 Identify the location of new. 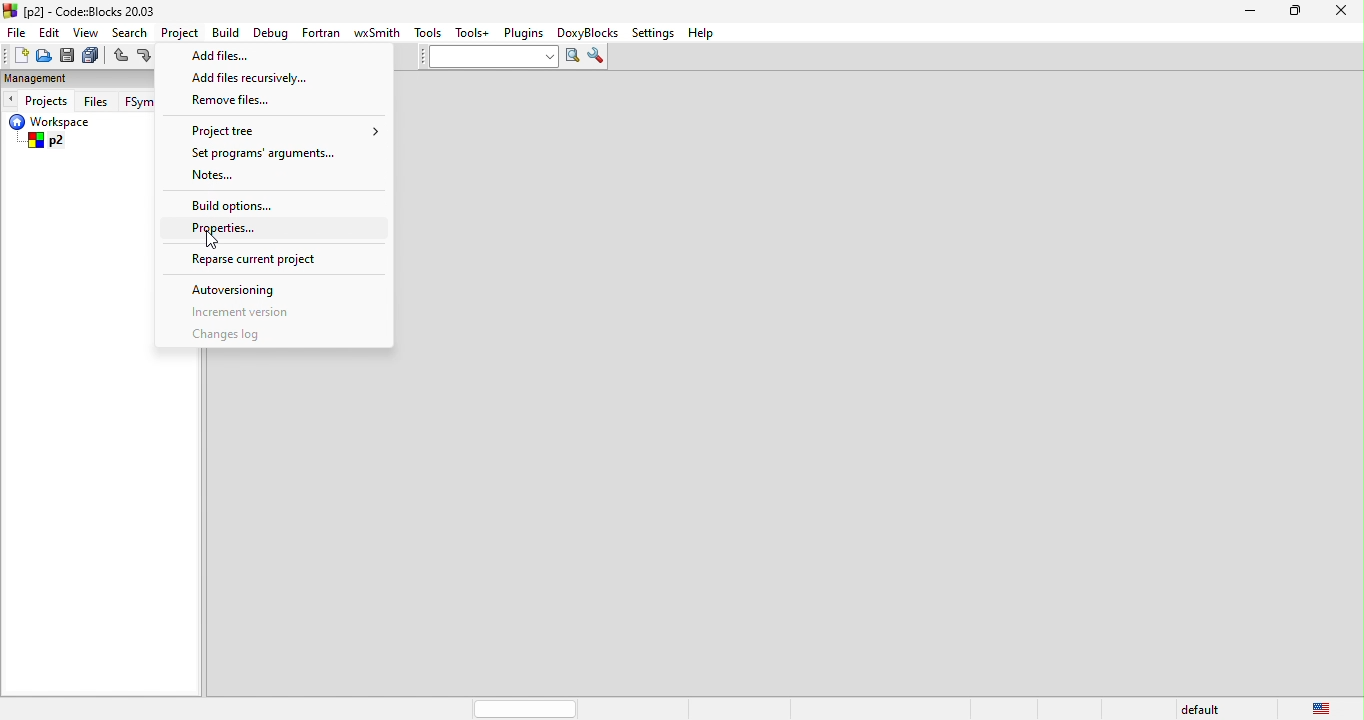
(15, 55).